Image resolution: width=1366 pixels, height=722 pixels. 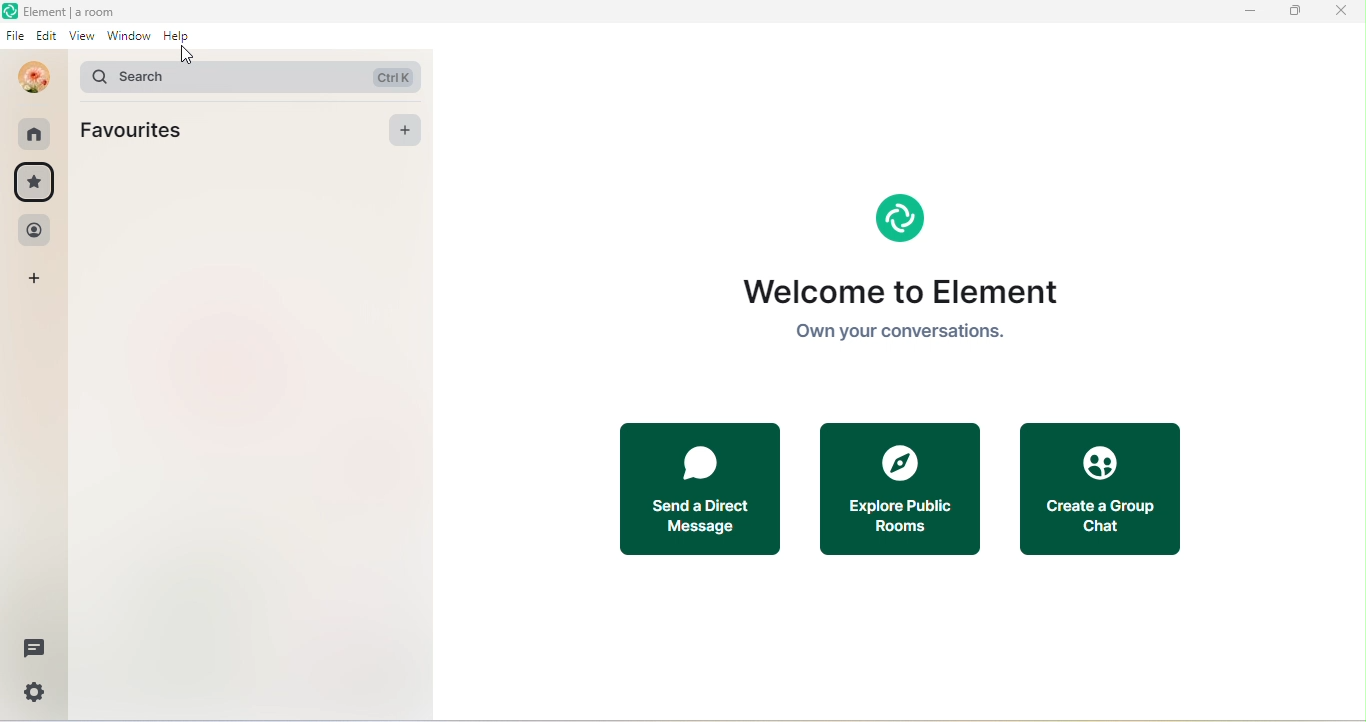 I want to click on window, so click(x=131, y=38).